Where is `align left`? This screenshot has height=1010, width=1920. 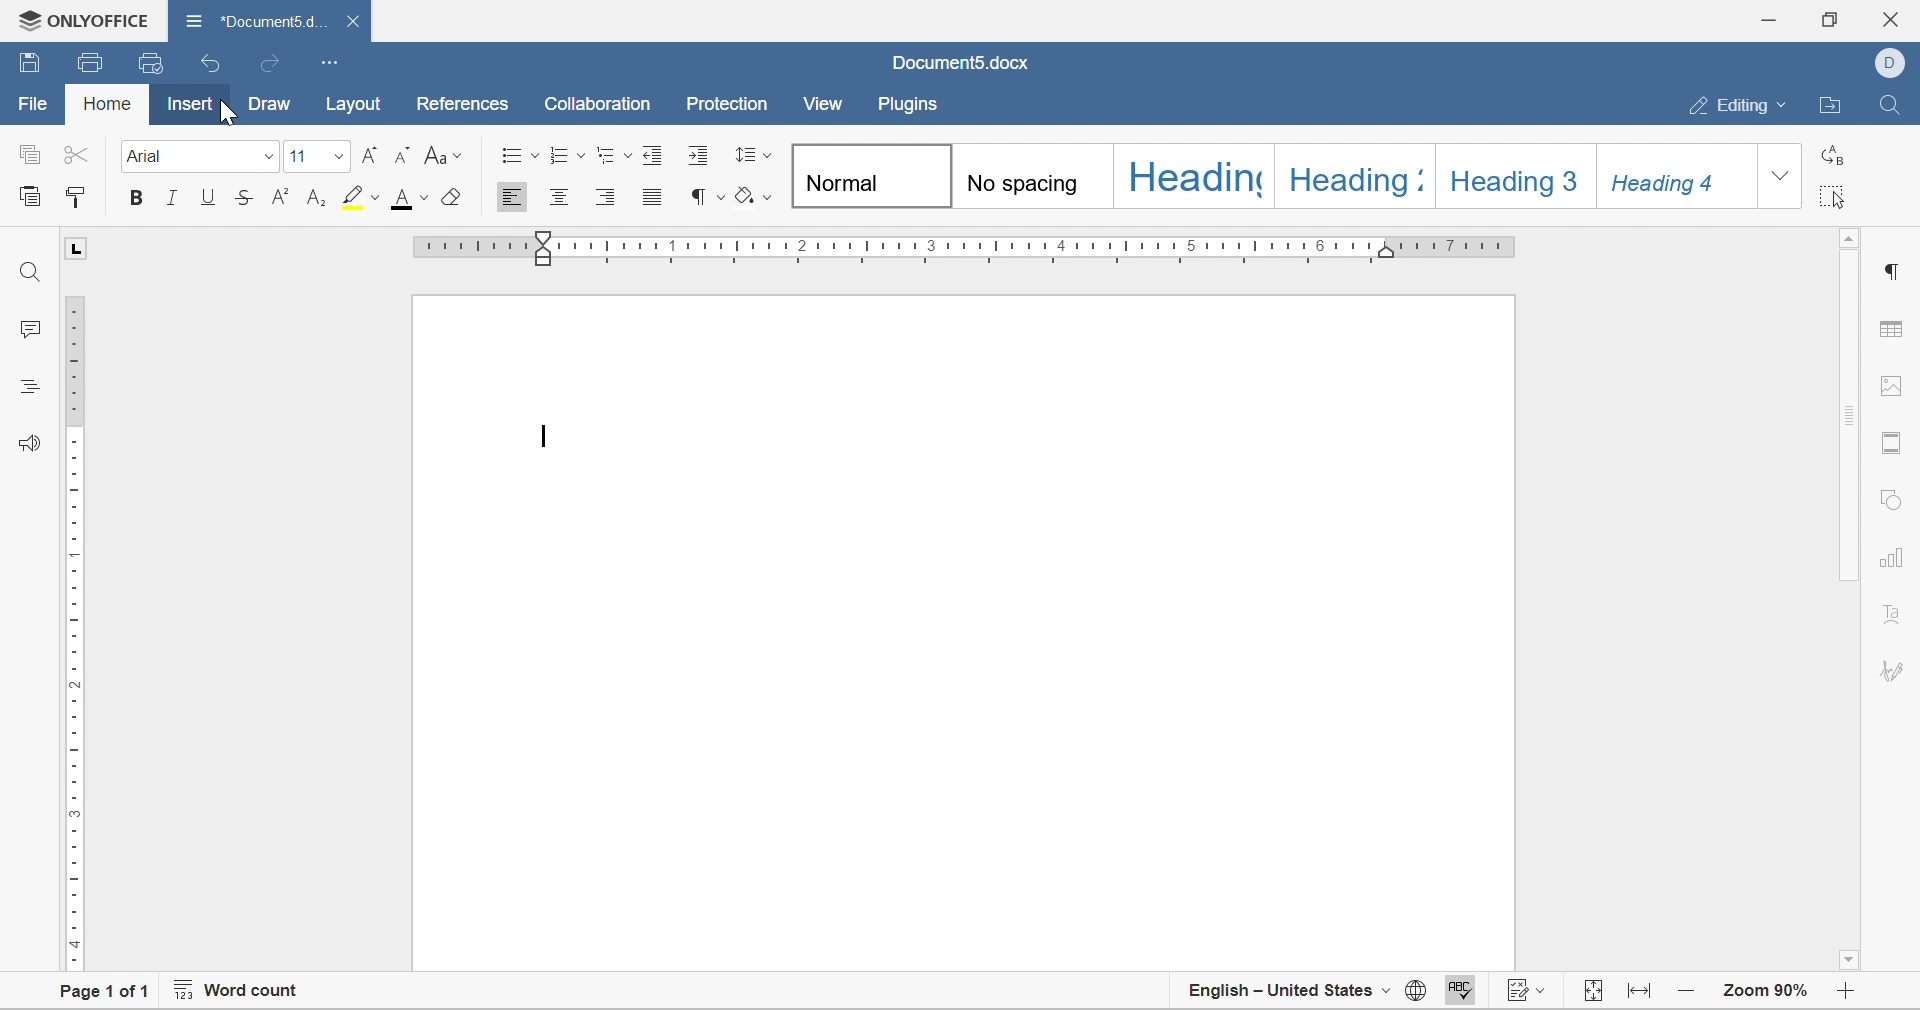 align left is located at coordinates (512, 198).